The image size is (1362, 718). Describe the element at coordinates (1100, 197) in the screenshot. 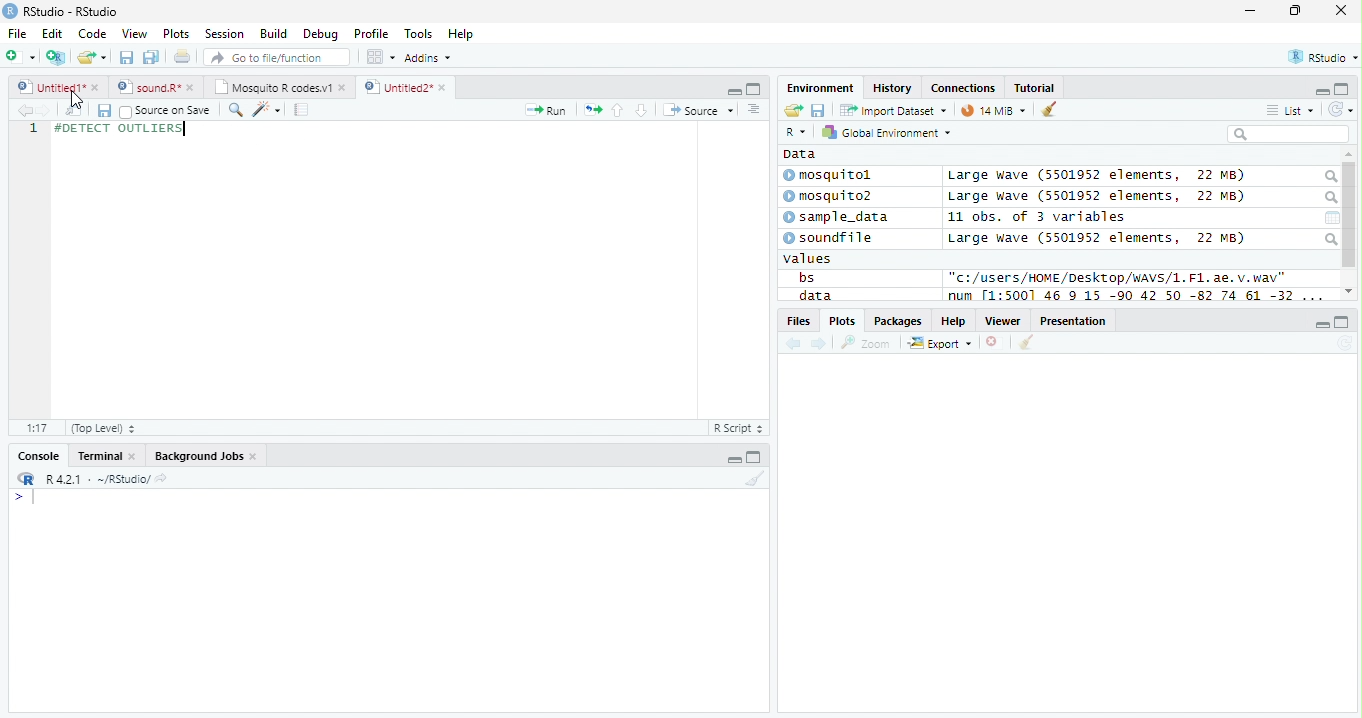

I see `Large wave (5501952 elements, 22 MB)` at that location.